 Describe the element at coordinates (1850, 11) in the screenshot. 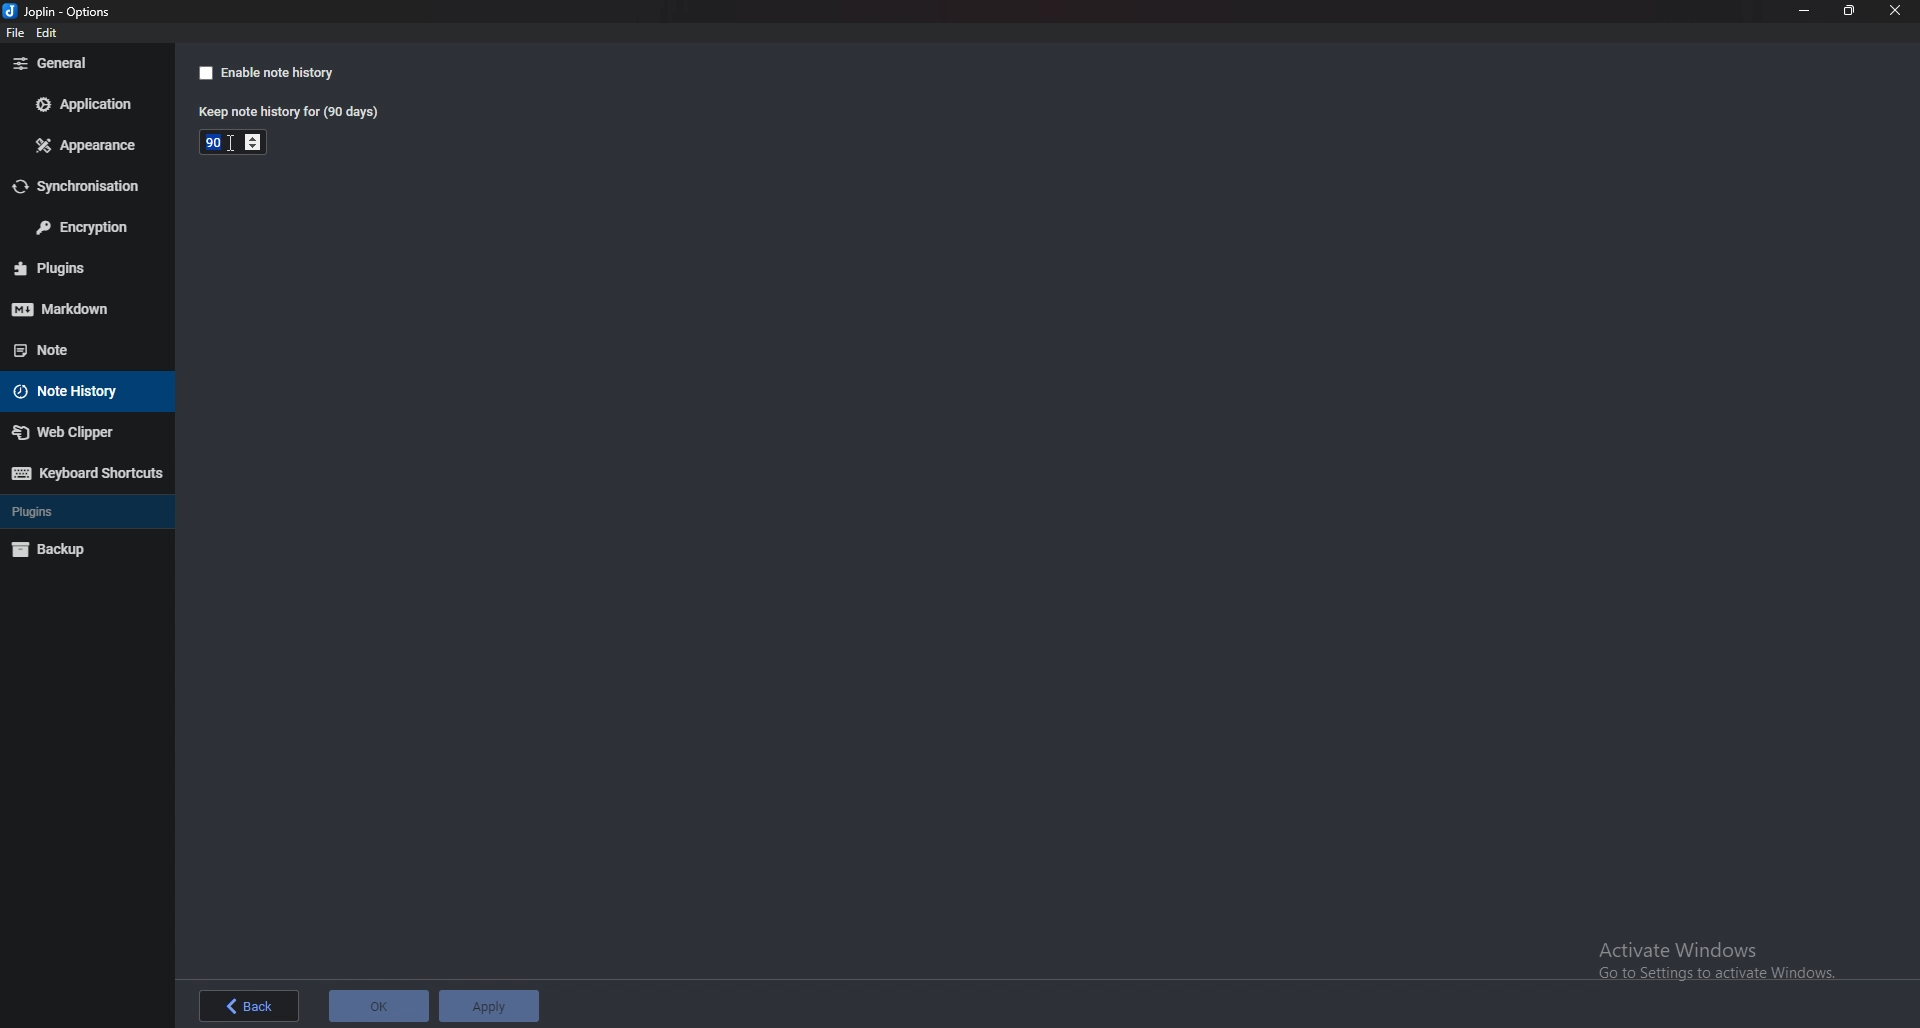

I see `Resize` at that location.